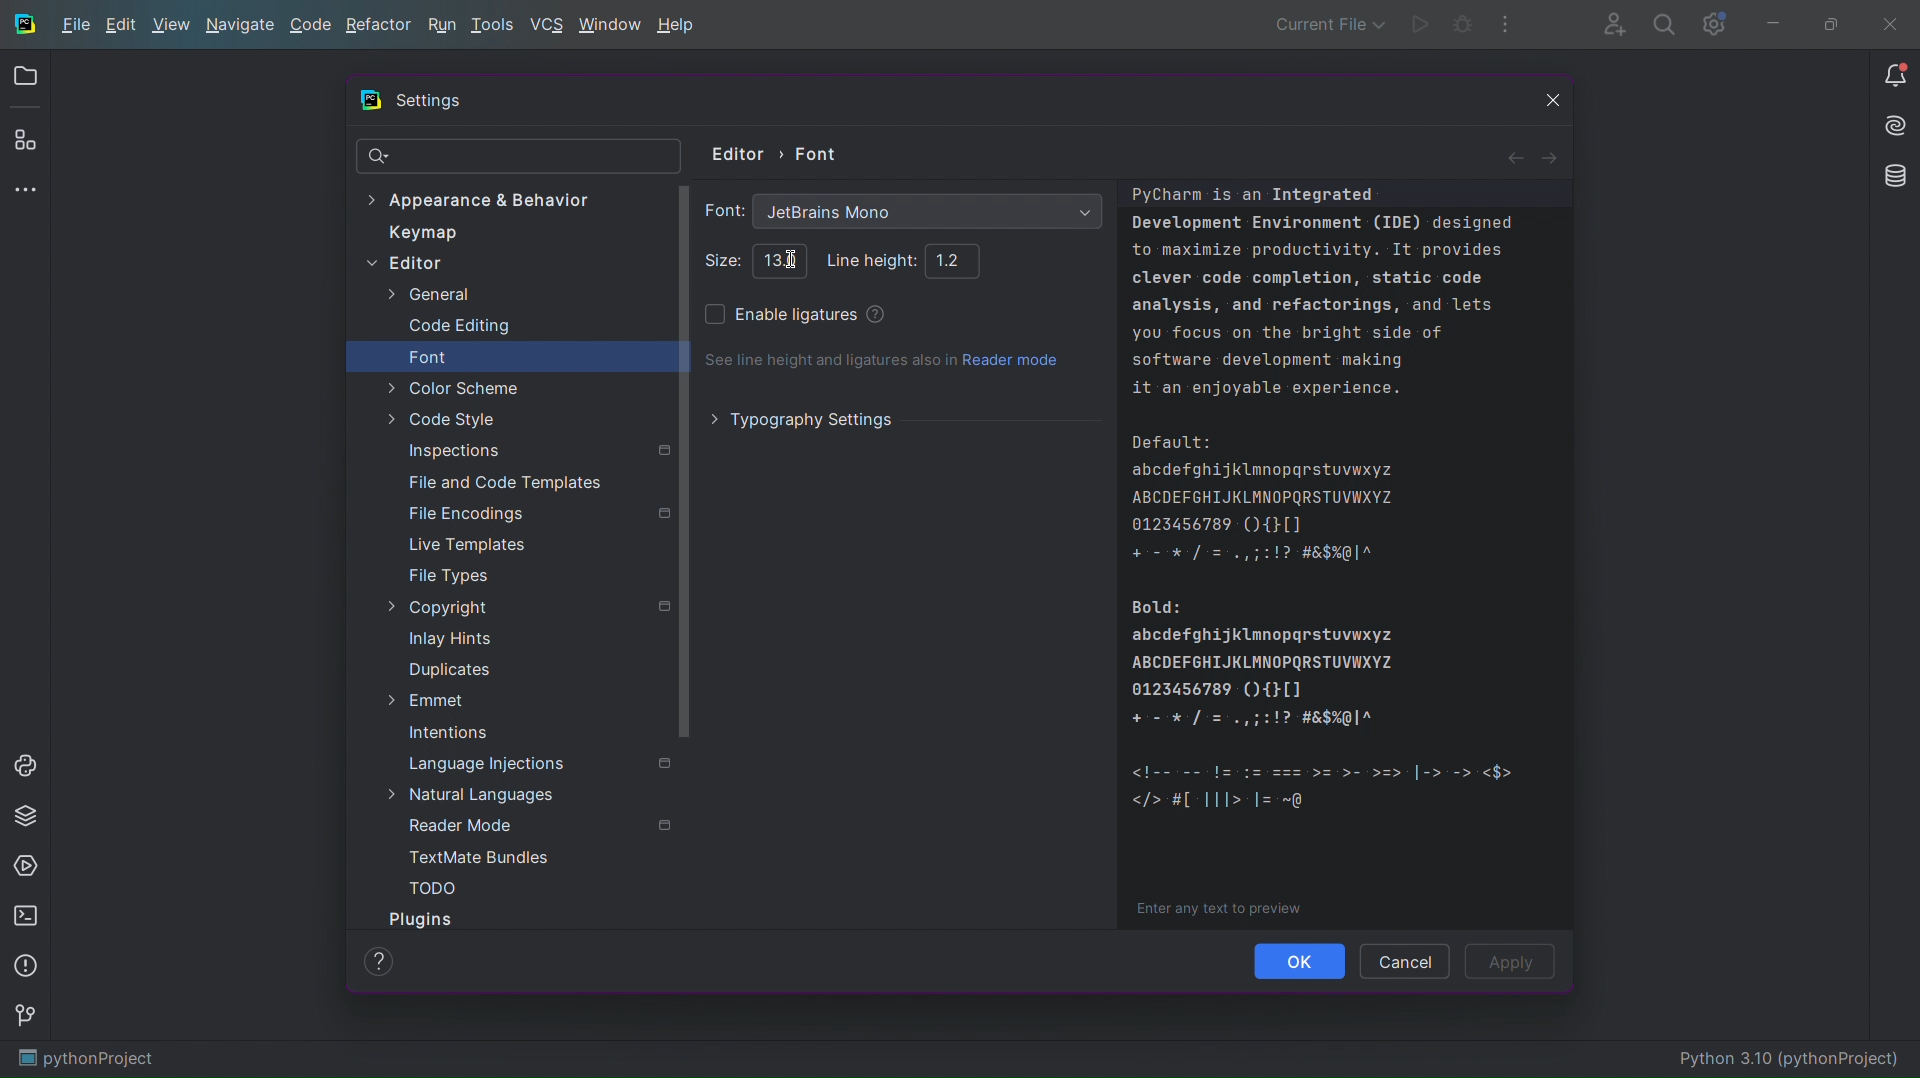 This screenshot has width=1920, height=1078. I want to click on VCS, so click(546, 25).